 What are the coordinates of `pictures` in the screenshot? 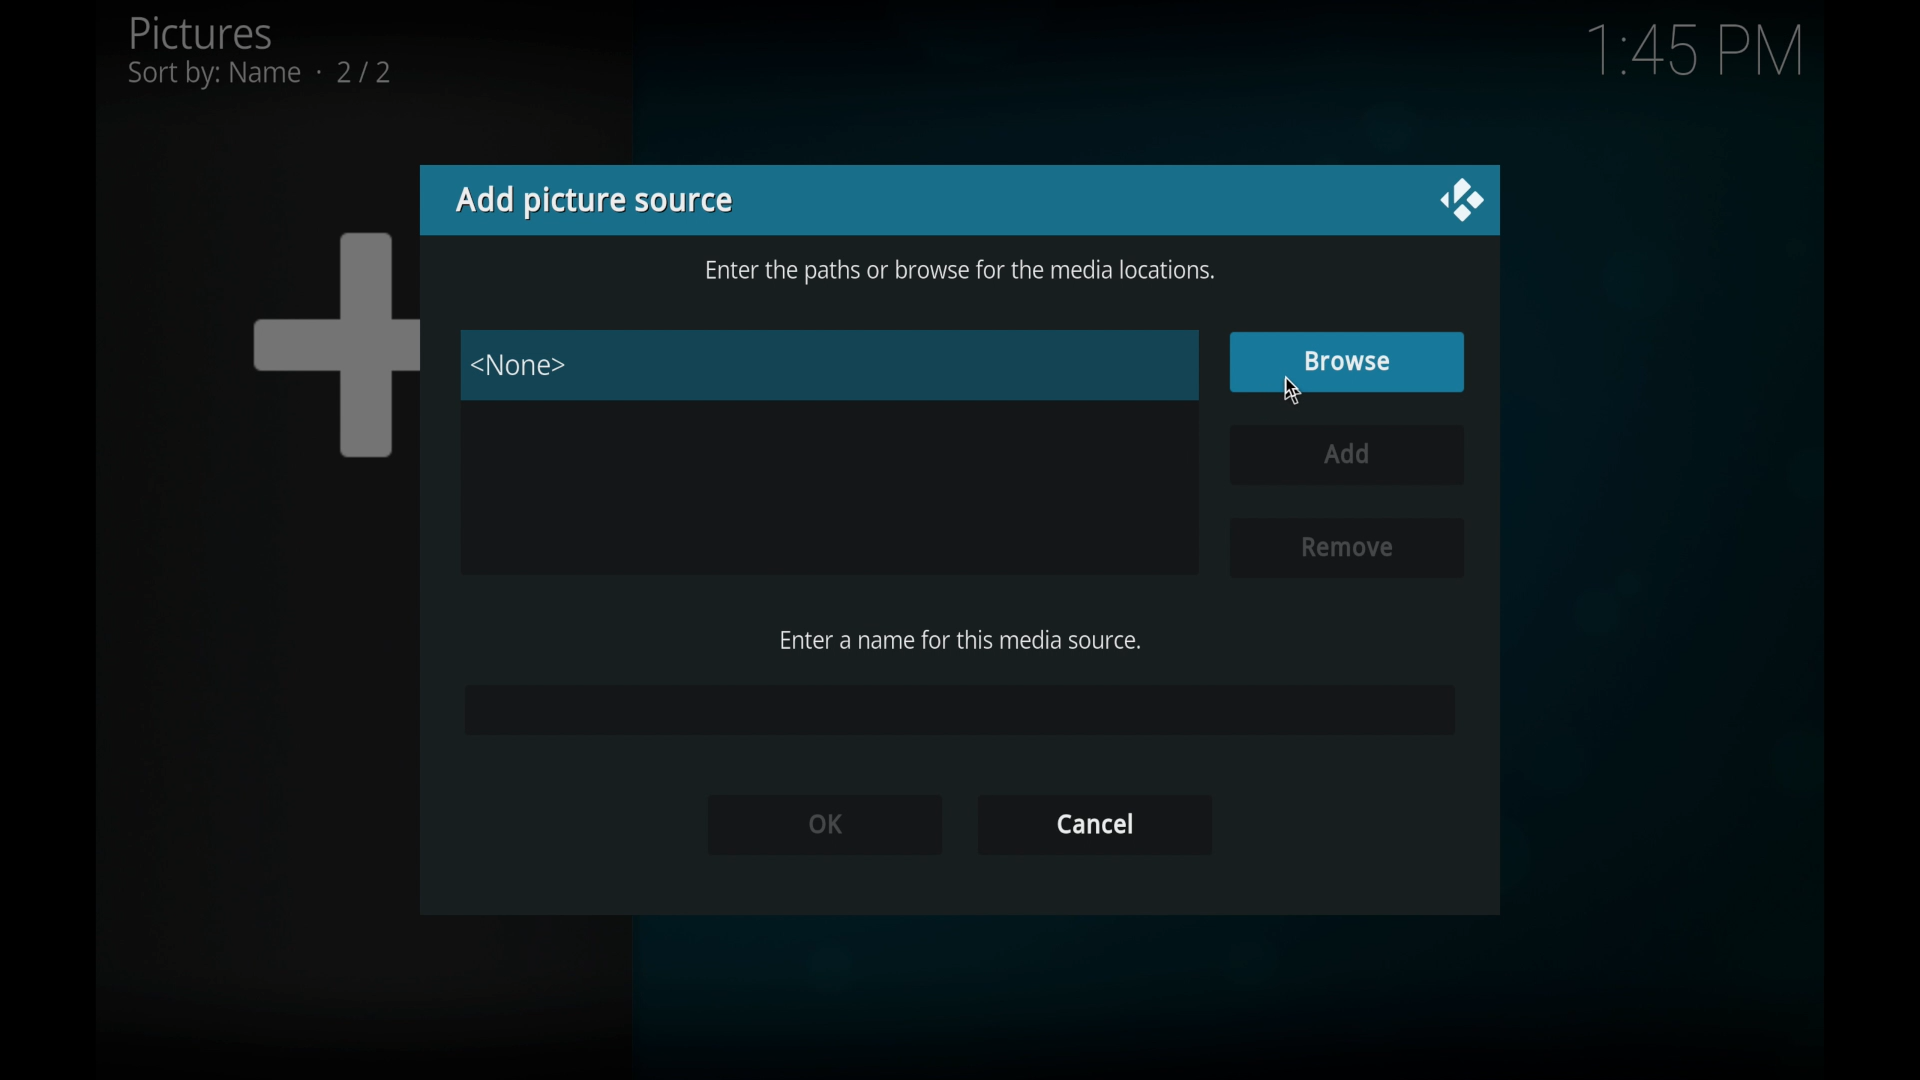 It's located at (259, 51).